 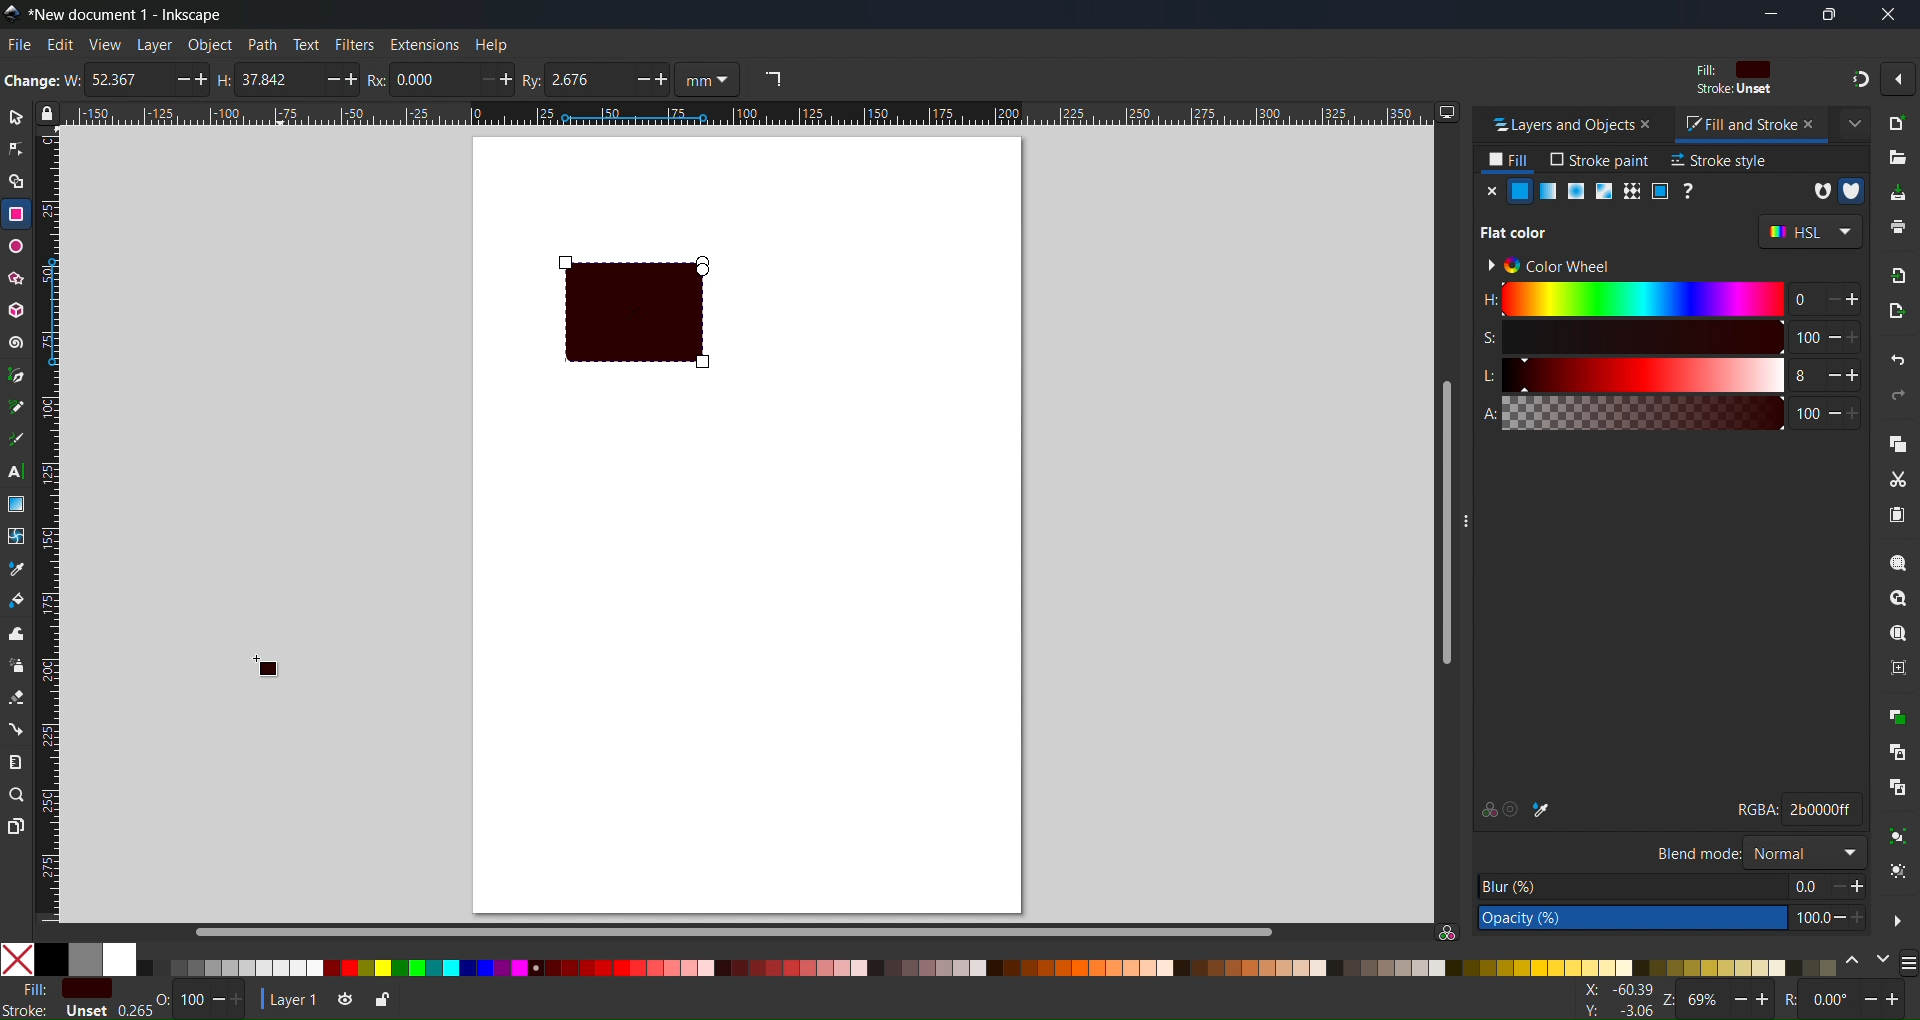 What do you see at coordinates (1719, 160) in the screenshot?
I see `Stroke style` at bounding box center [1719, 160].